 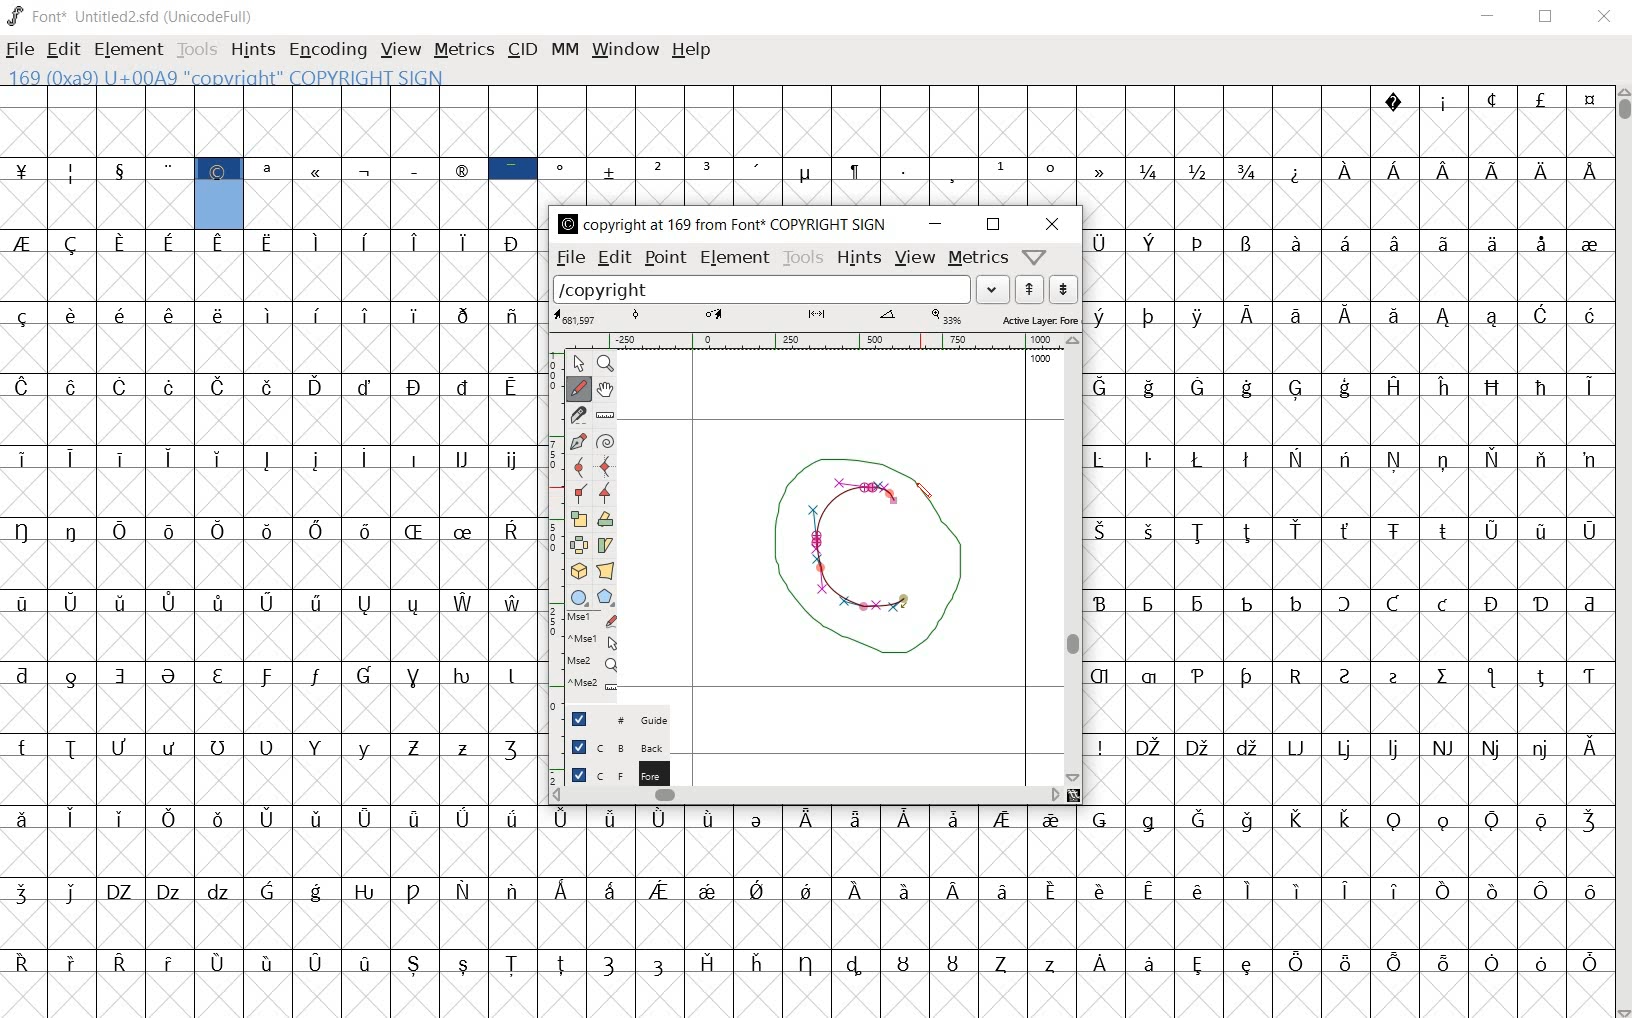 What do you see at coordinates (234, 76) in the screenshot?
I see `169 (0x9a) U+00A9 "copyright" COPYRIGHT SIGN` at bounding box center [234, 76].